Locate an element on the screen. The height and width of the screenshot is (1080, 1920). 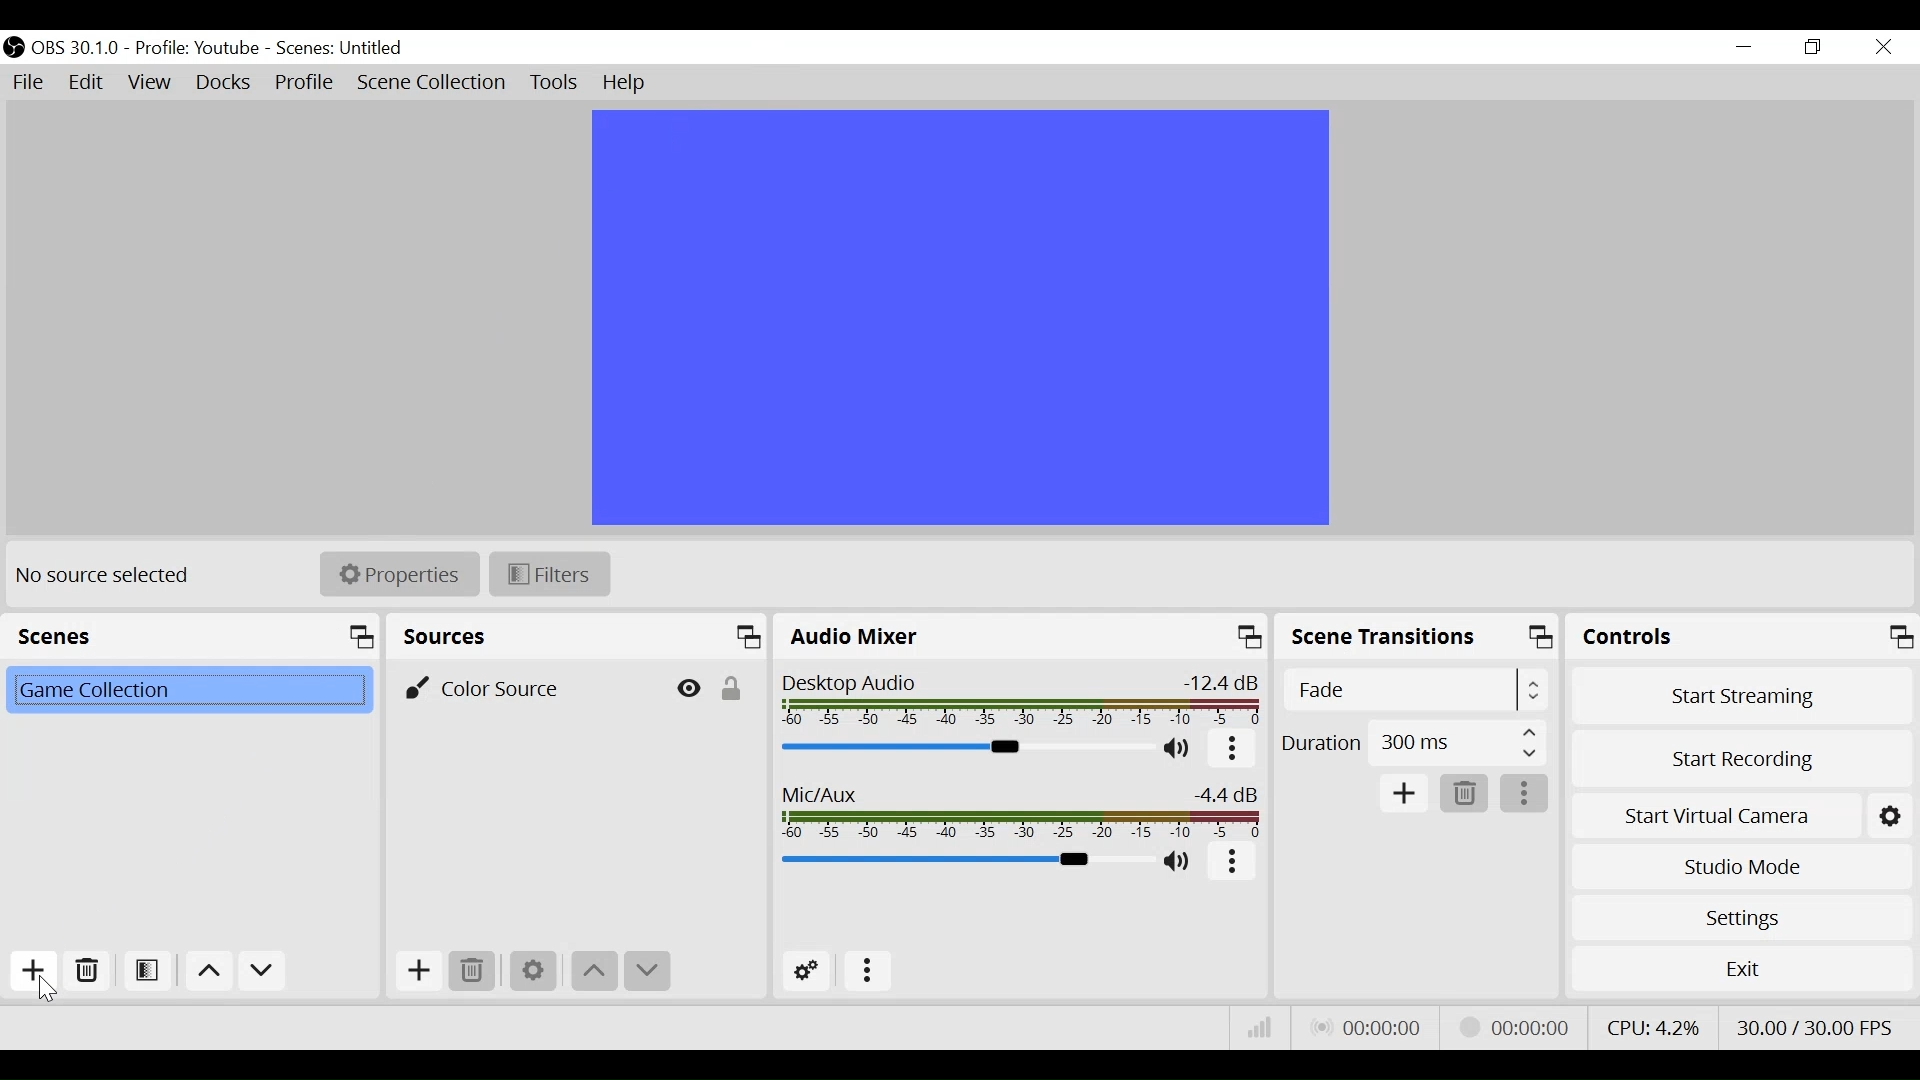
Start Virtual Camera is located at coordinates (1715, 812).